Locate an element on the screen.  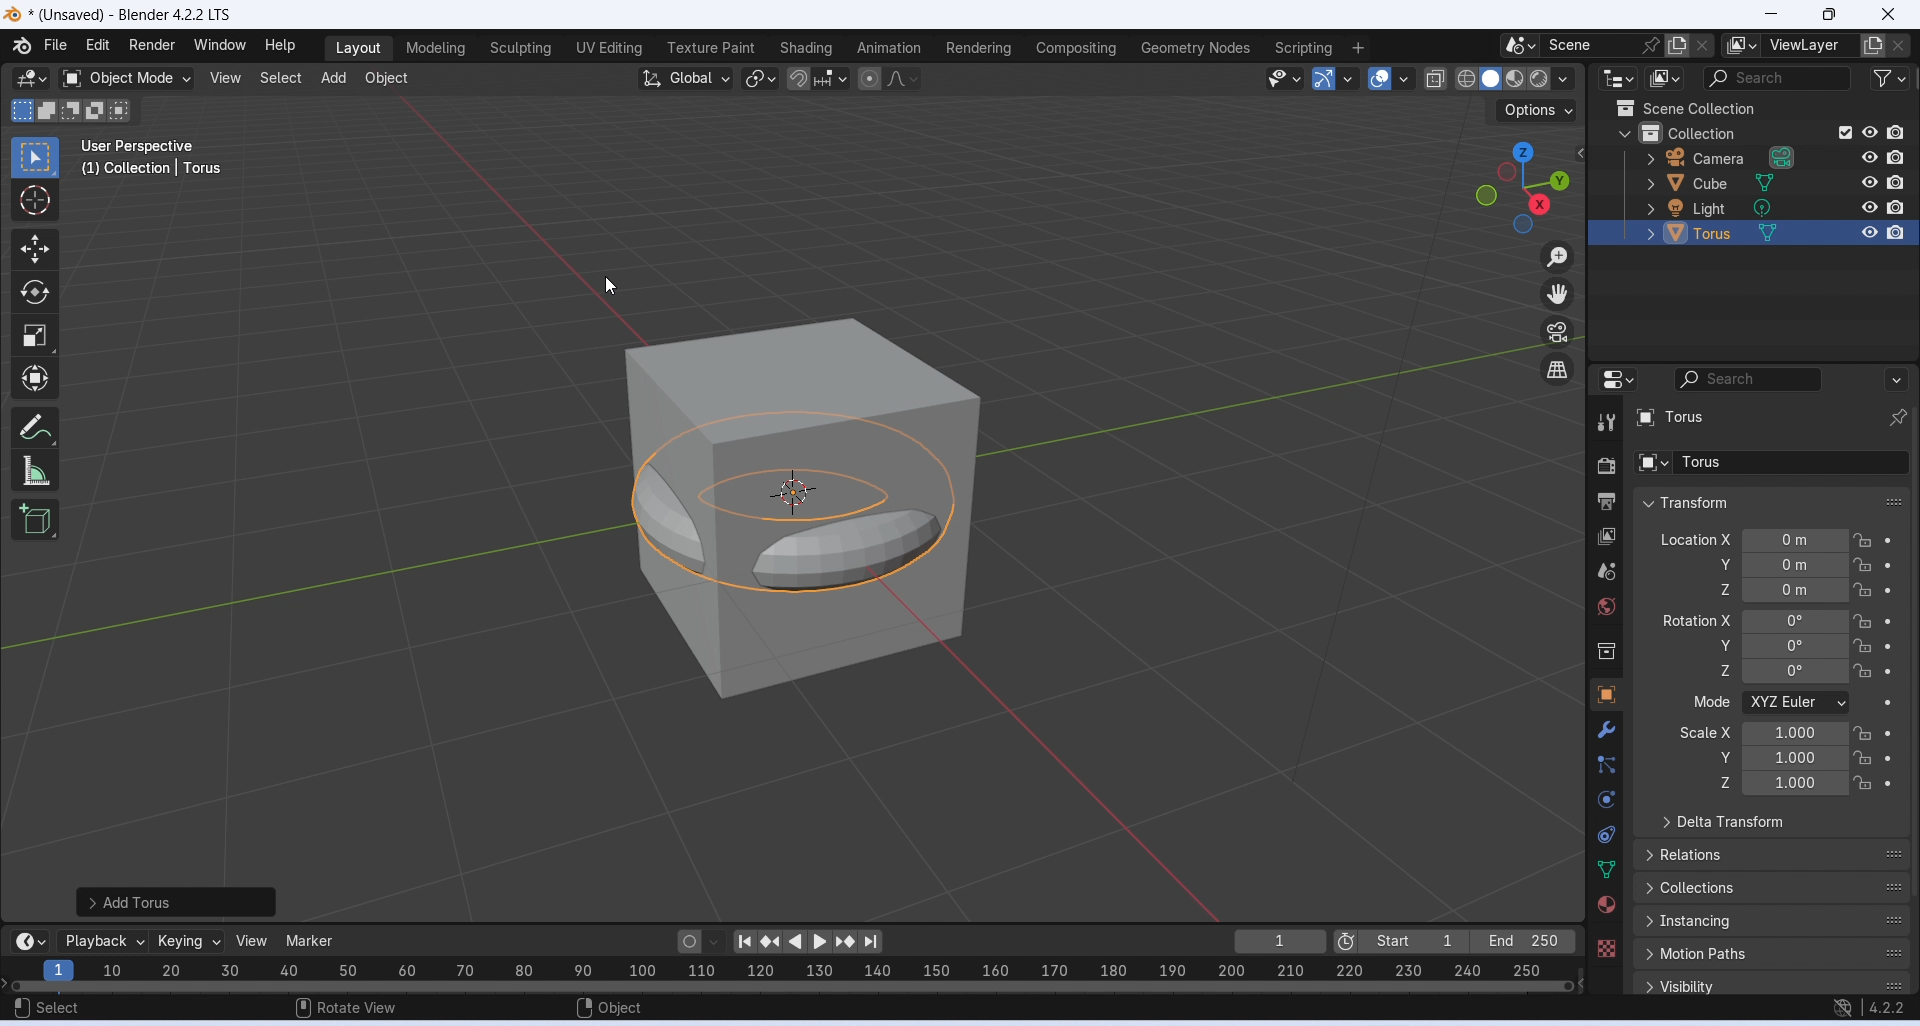
Rendering is located at coordinates (978, 48).